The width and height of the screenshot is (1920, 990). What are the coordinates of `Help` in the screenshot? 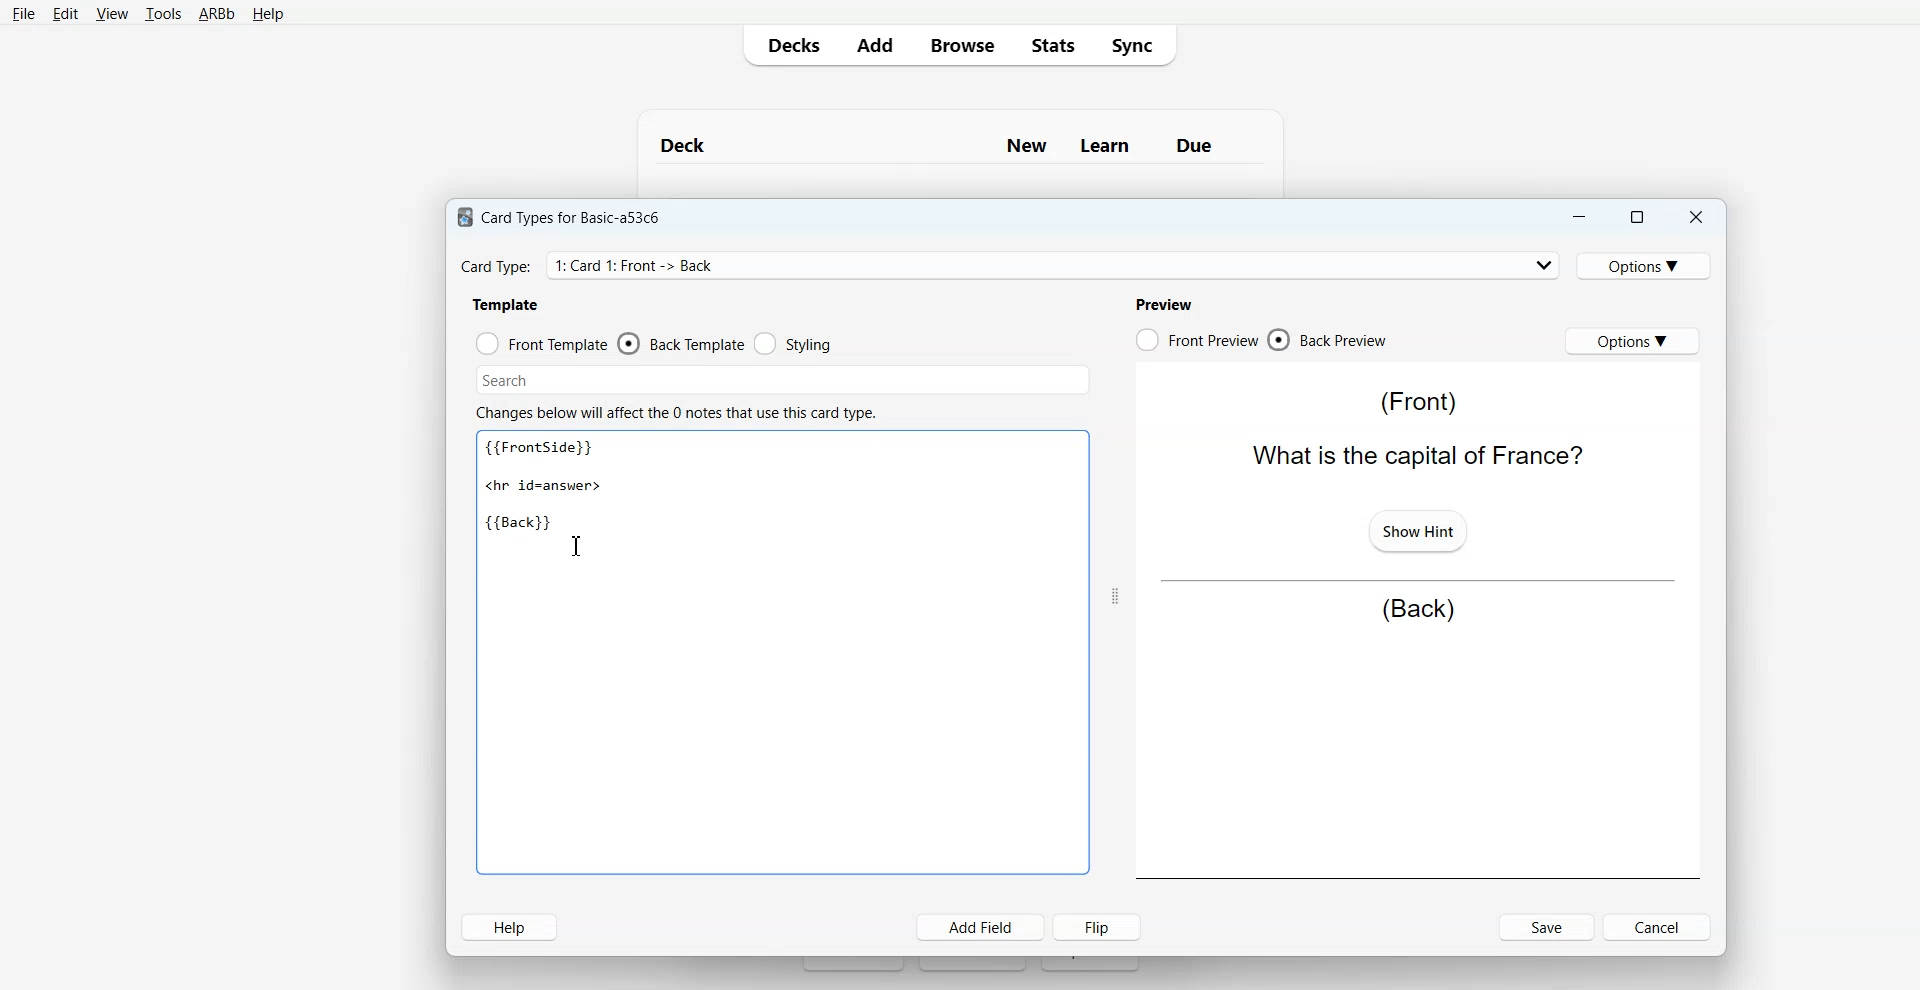 It's located at (509, 927).